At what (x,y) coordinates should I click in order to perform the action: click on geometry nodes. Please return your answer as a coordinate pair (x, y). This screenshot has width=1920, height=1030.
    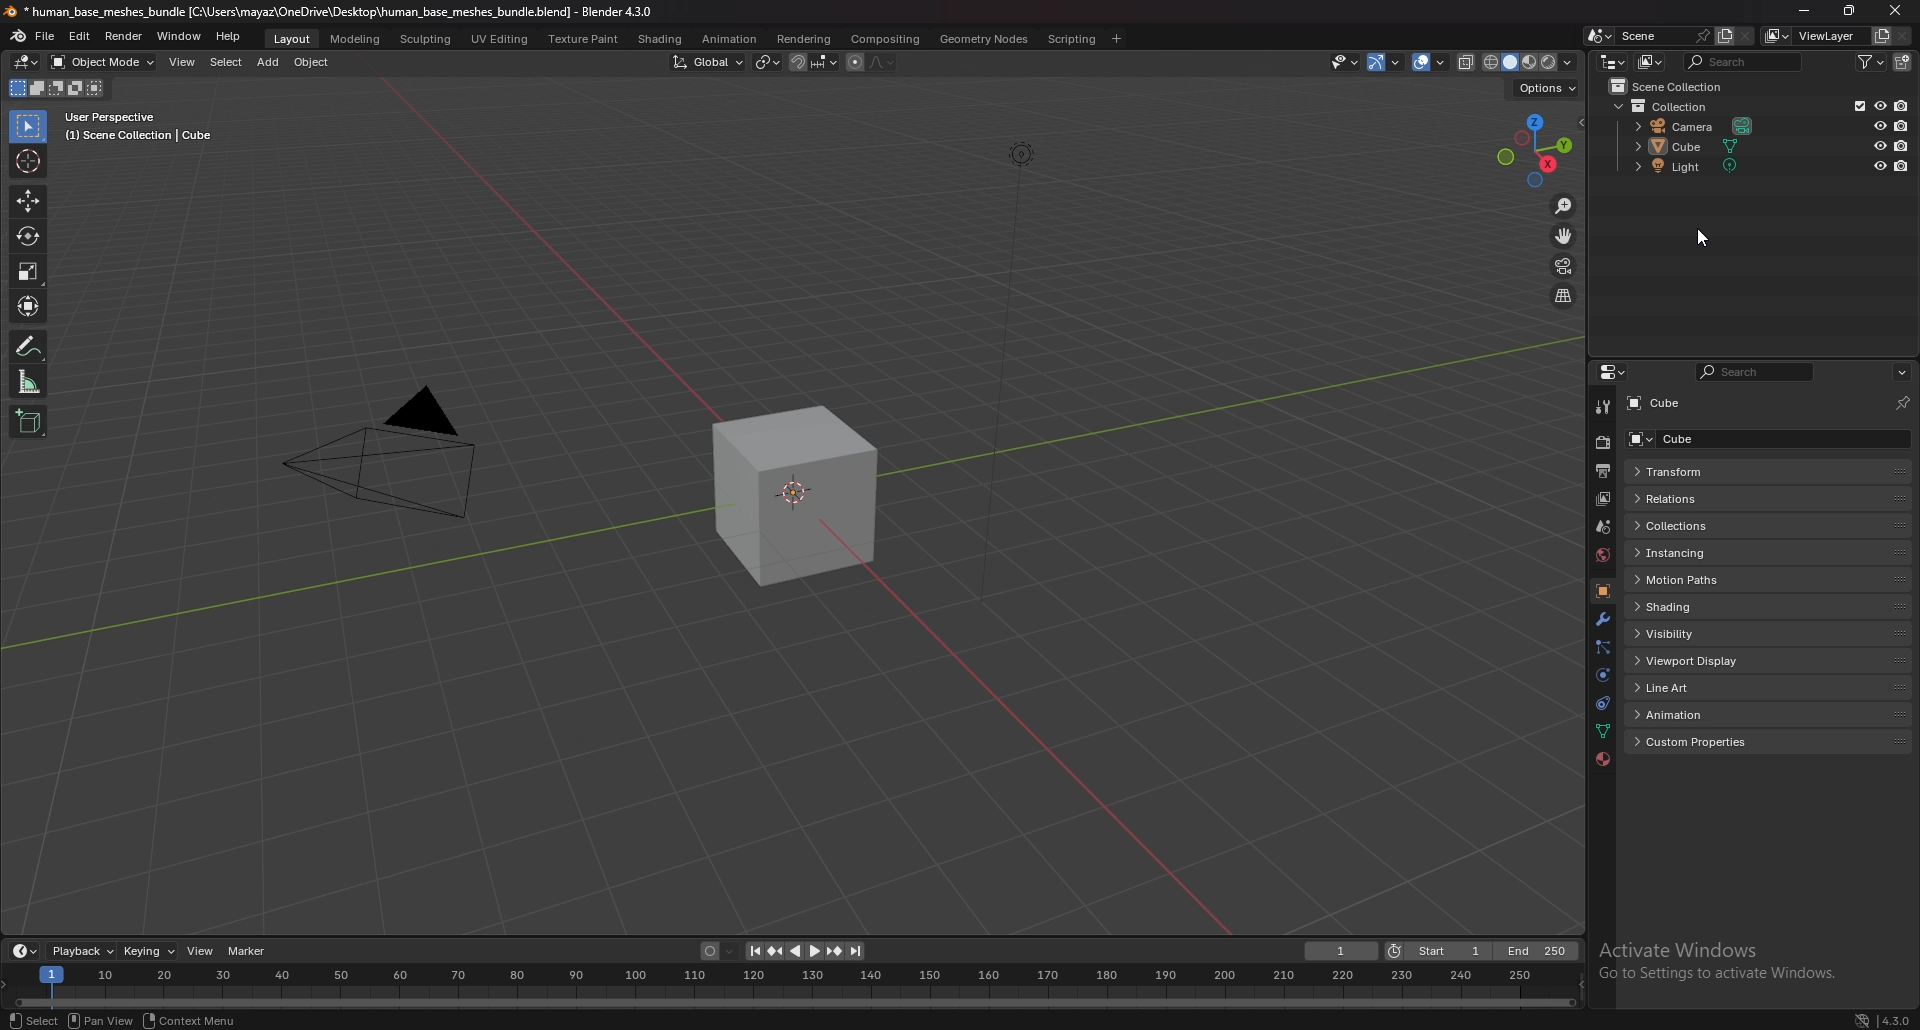
    Looking at the image, I should click on (983, 39).